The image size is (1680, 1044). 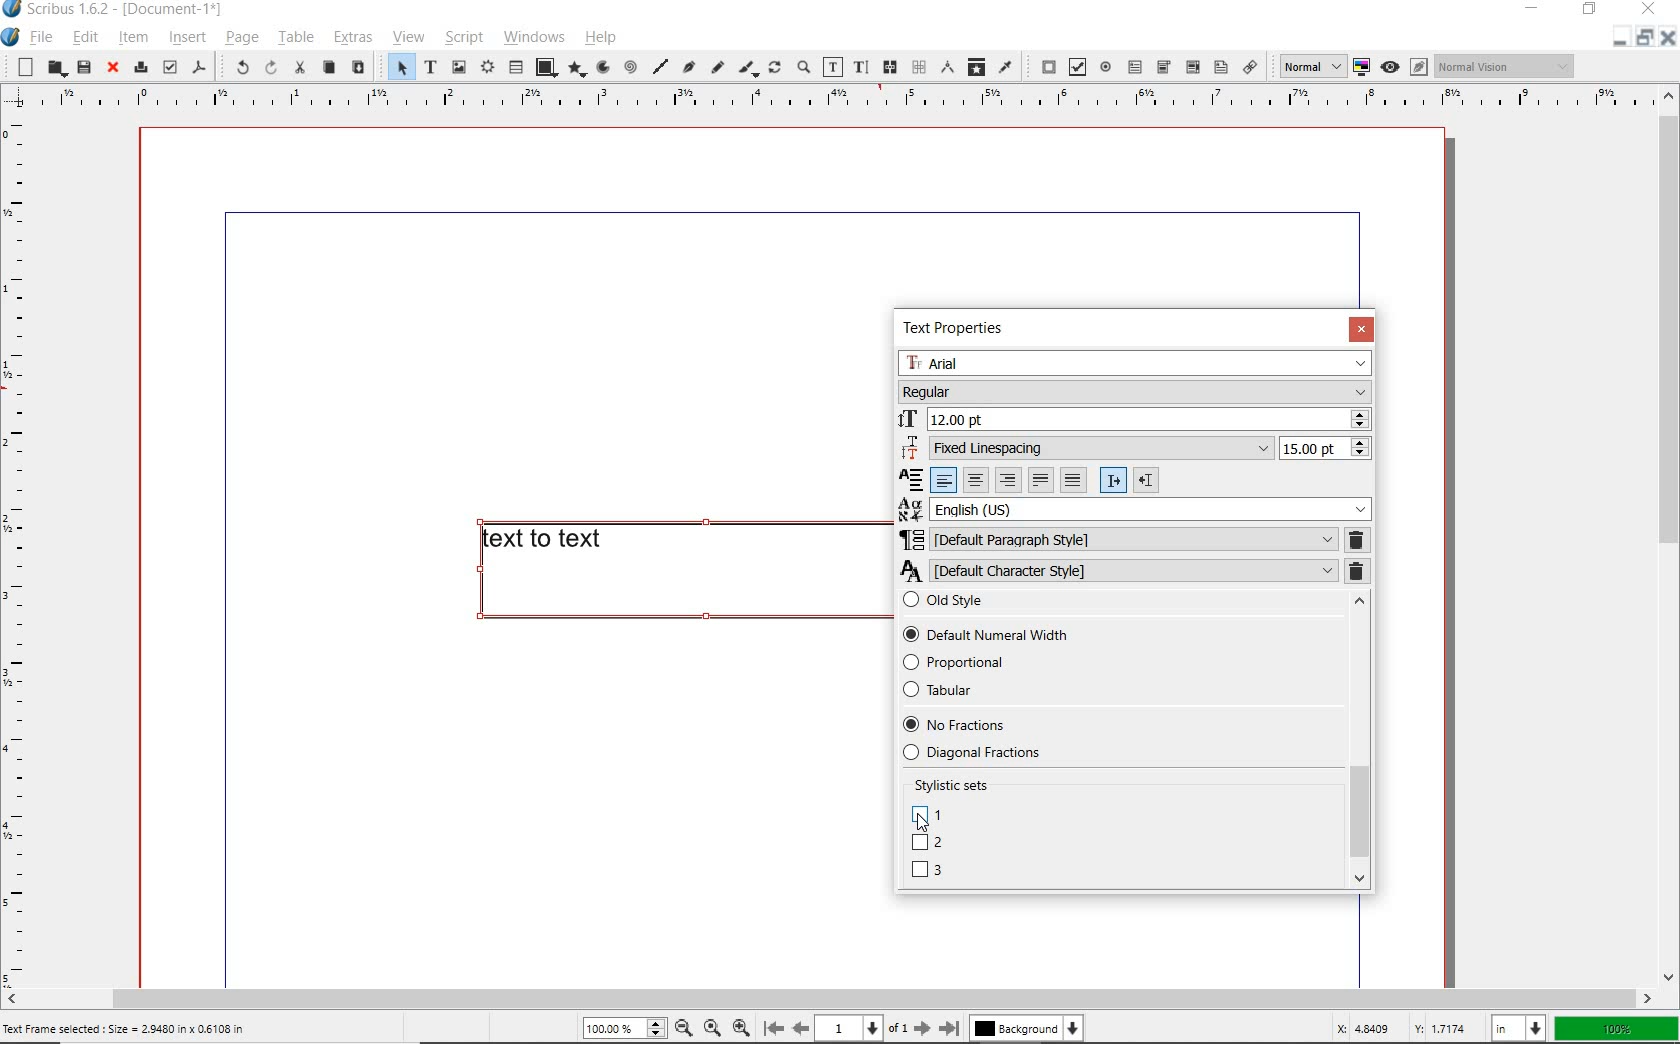 I want to click on close, so click(x=1649, y=9).